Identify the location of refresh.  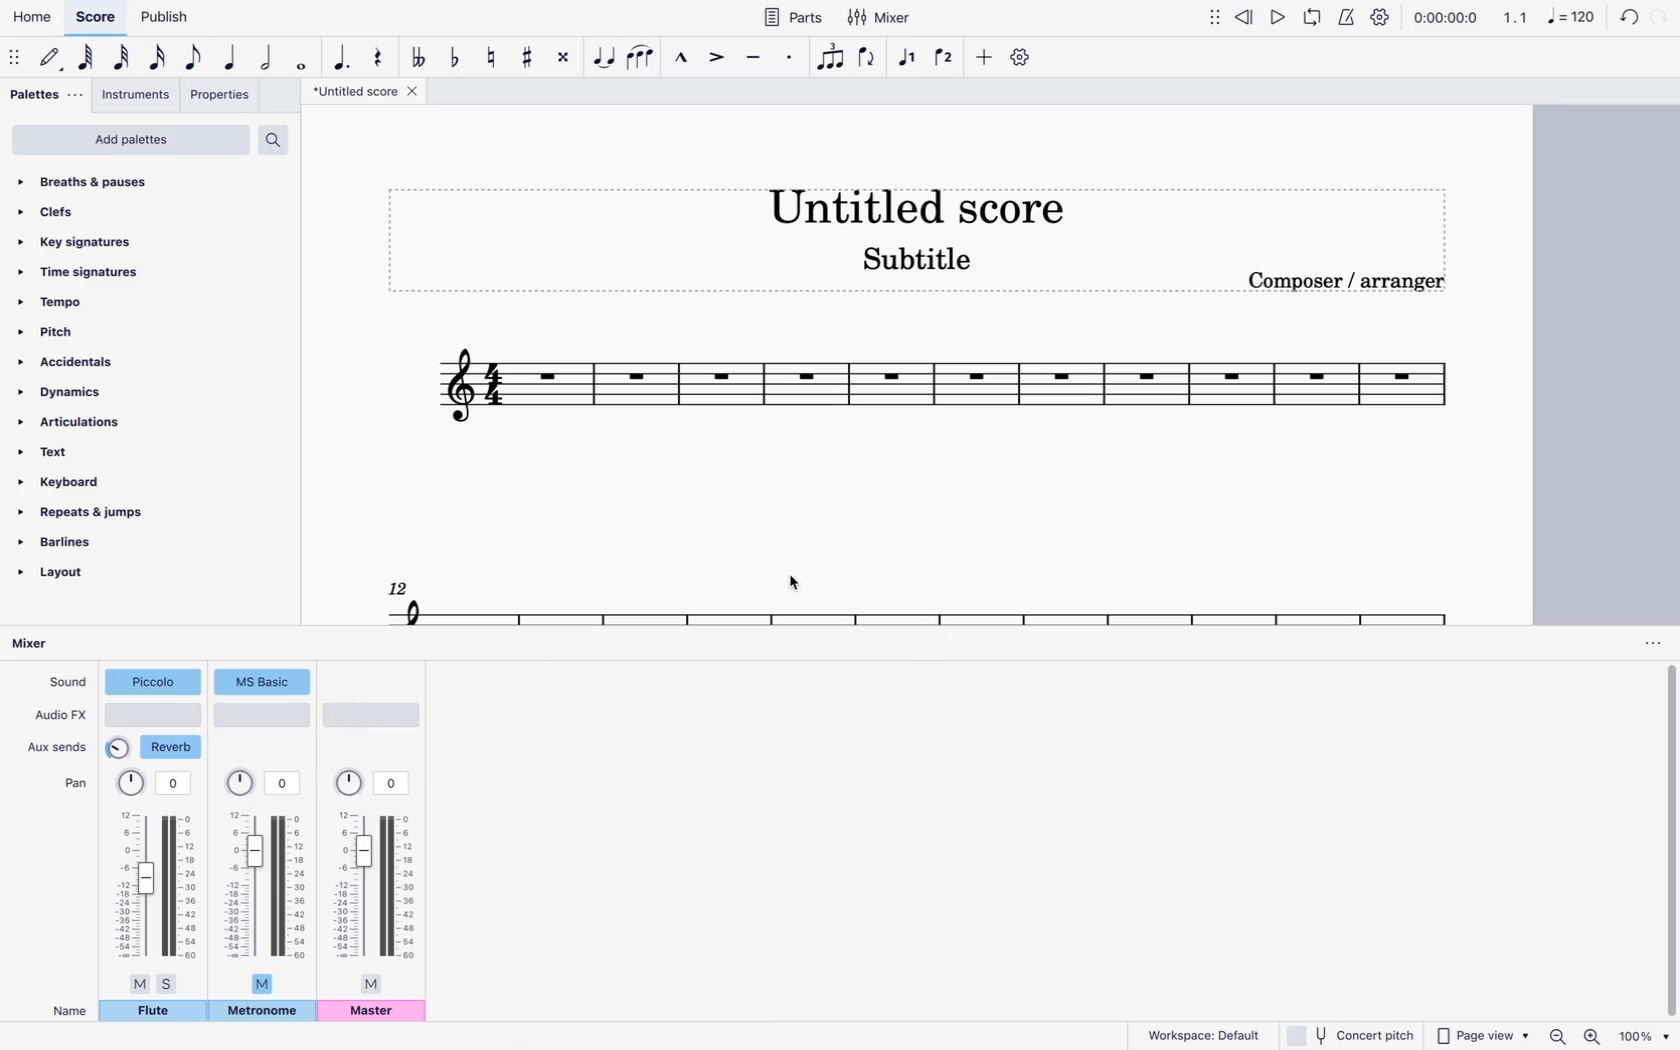
(1626, 19).